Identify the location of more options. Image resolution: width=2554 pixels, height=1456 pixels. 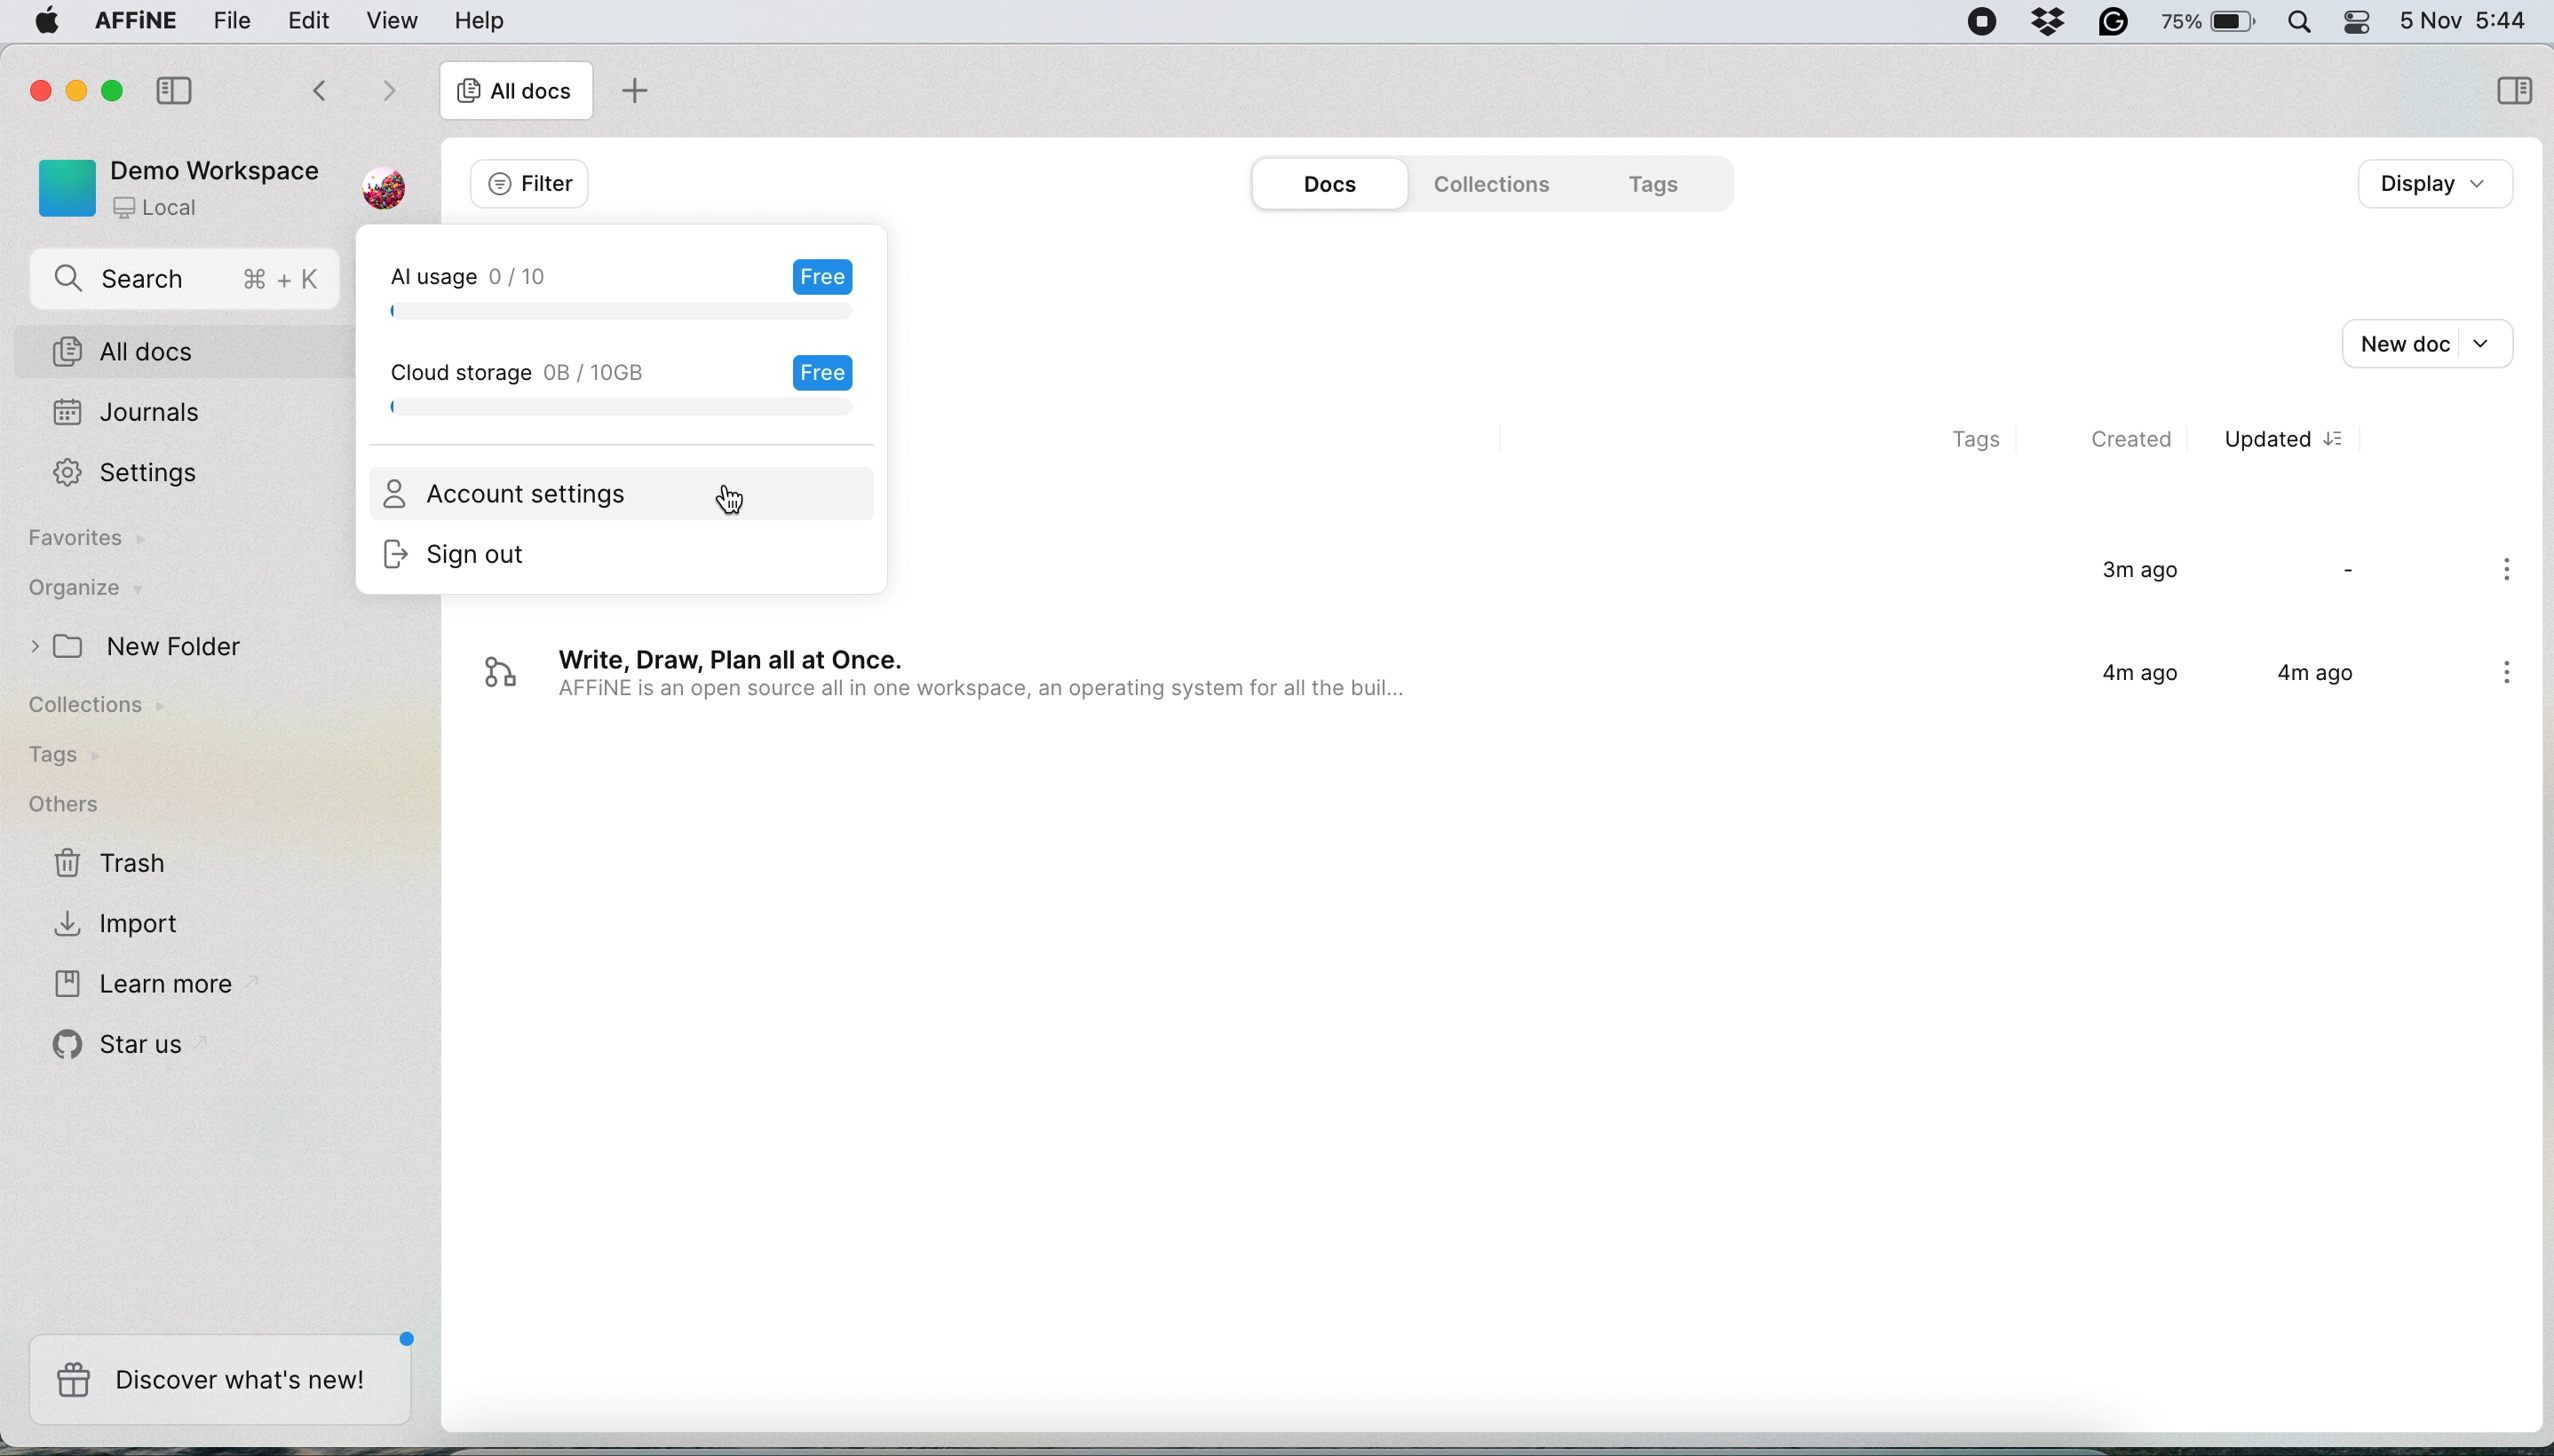
(2511, 675).